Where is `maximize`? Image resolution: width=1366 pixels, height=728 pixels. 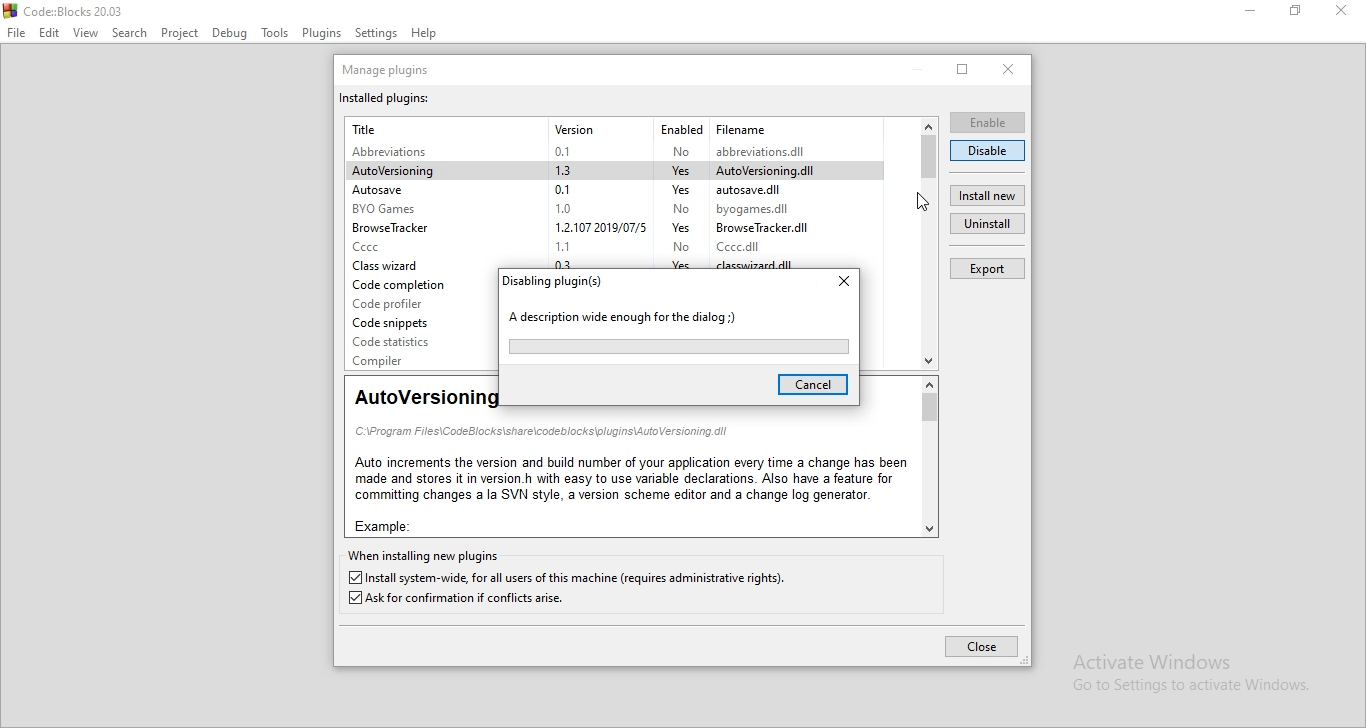 maximize is located at coordinates (1295, 10).